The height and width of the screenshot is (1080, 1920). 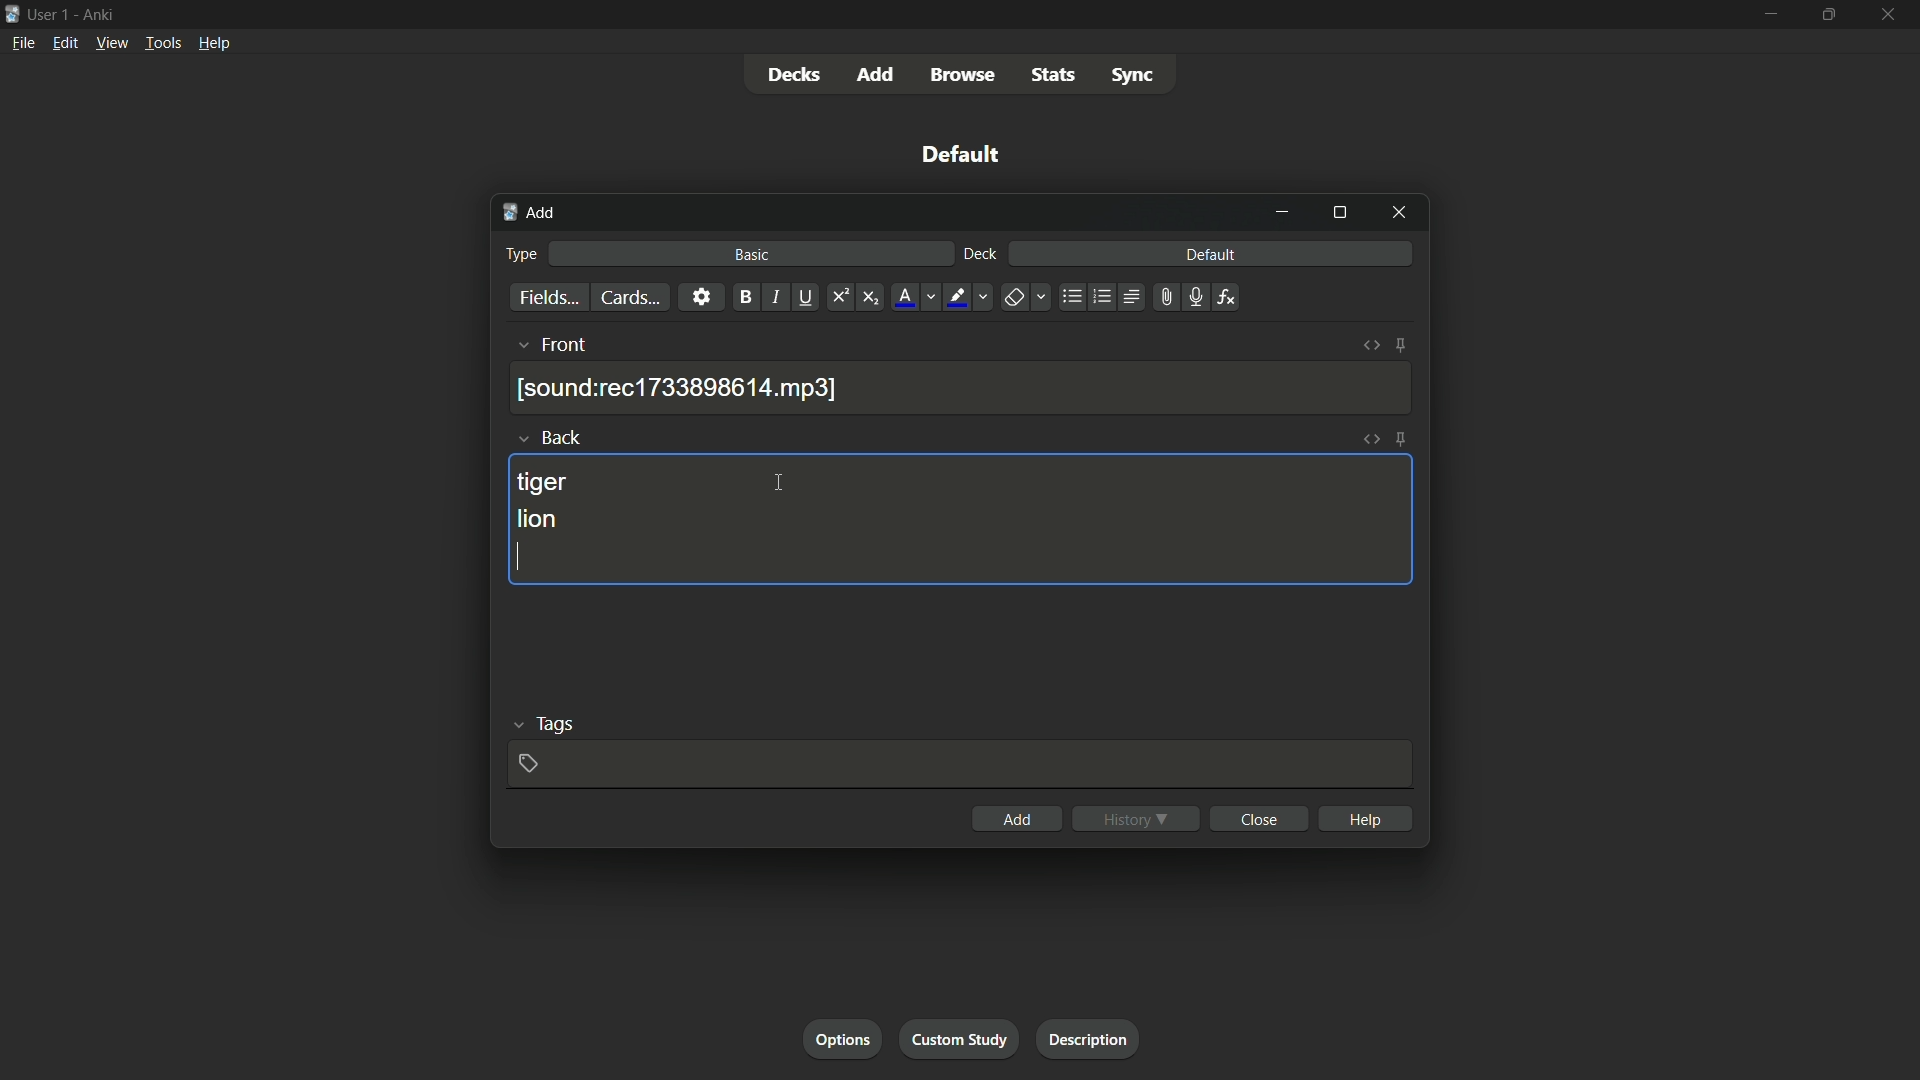 I want to click on italic, so click(x=776, y=299).